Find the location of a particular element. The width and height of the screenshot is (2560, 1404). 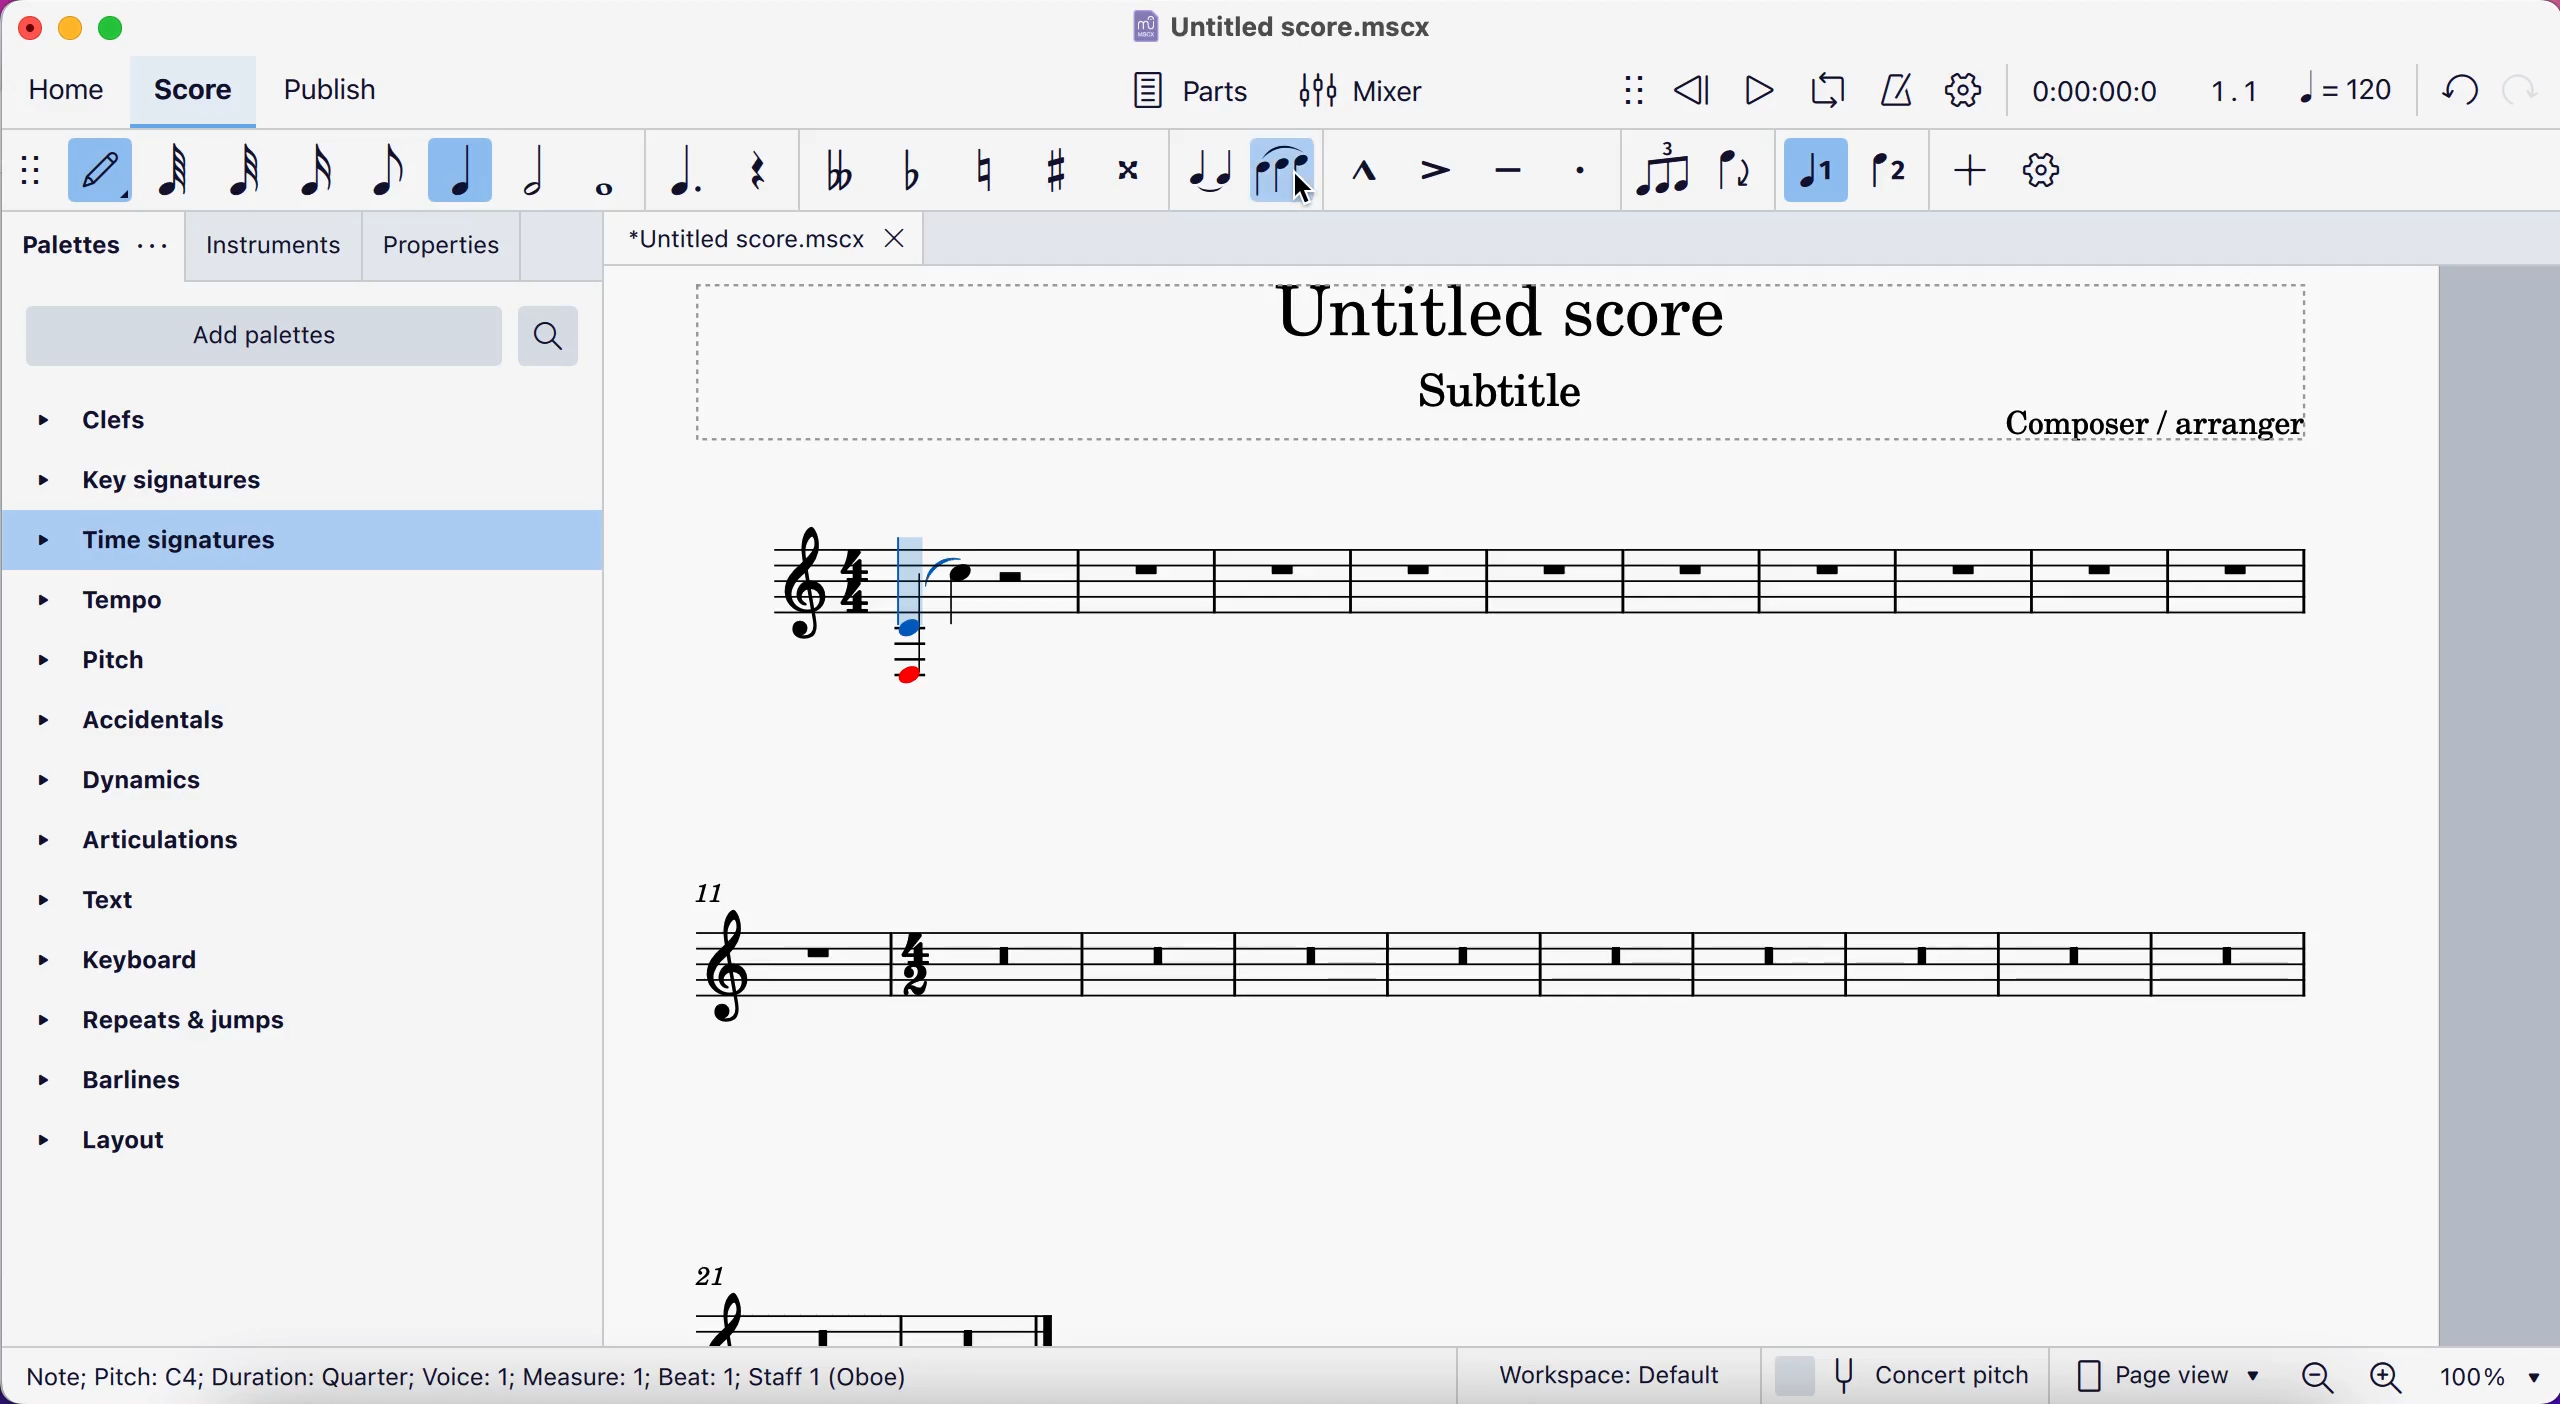

articulations is located at coordinates (181, 843).